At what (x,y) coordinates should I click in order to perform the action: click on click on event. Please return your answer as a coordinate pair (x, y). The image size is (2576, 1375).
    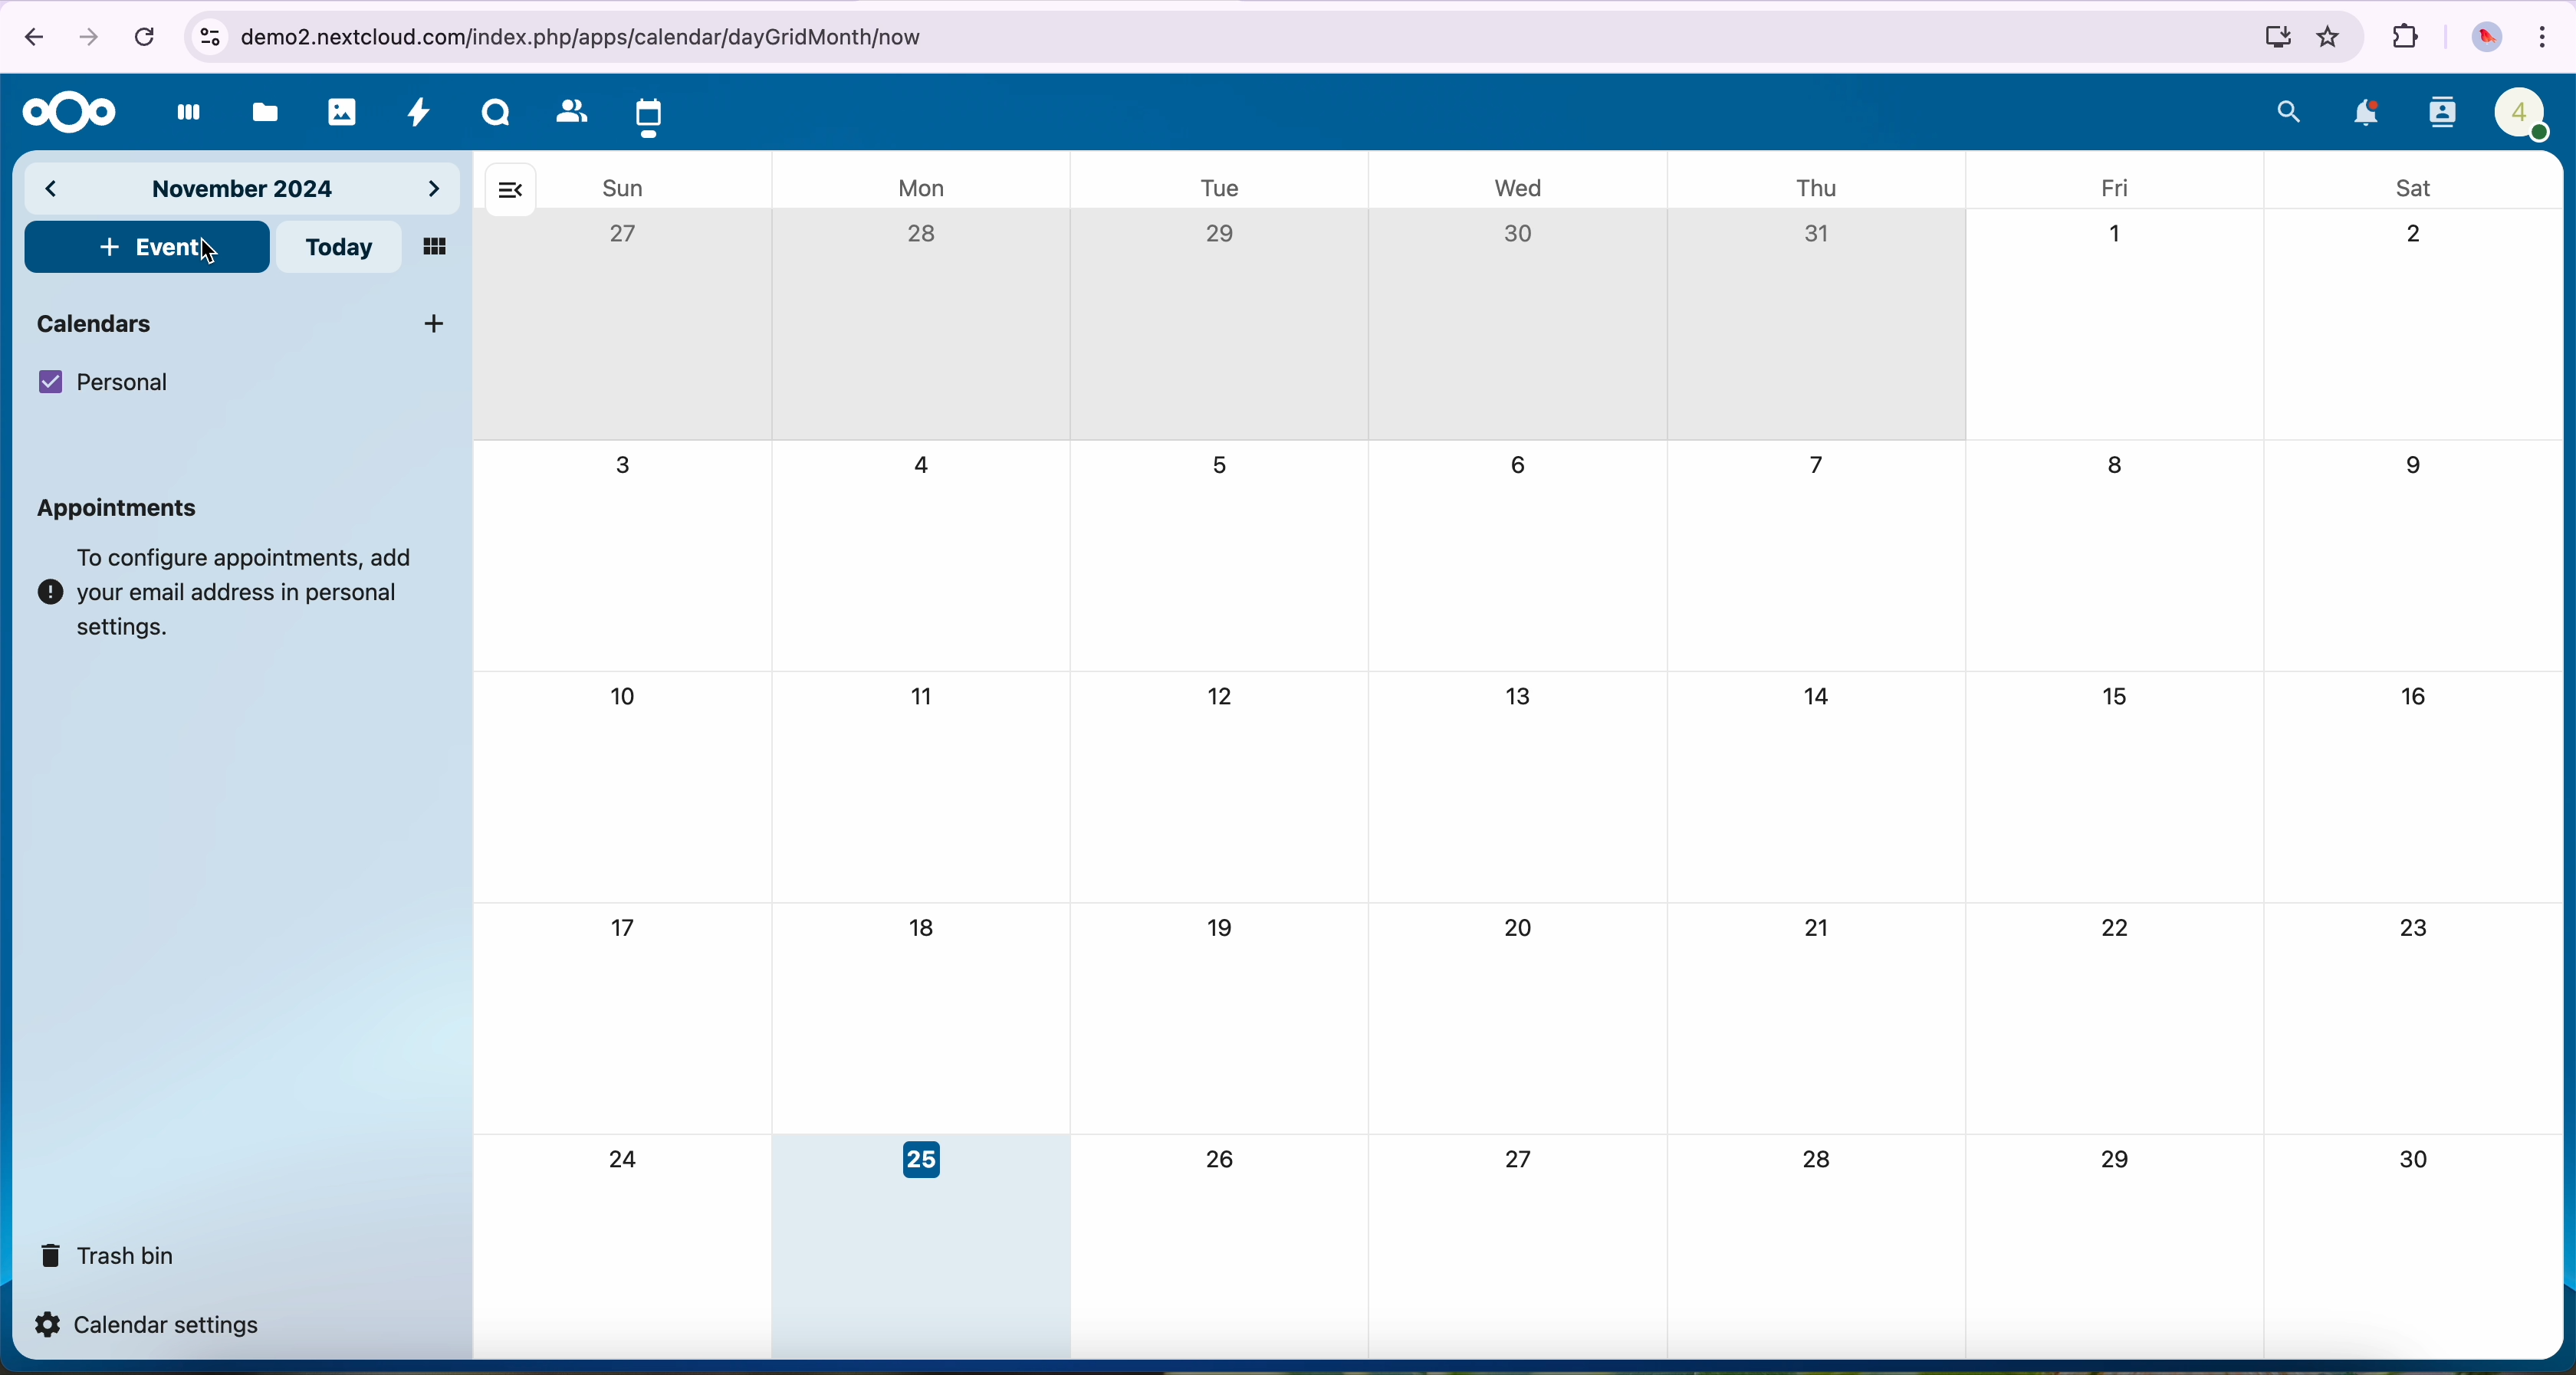
    Looking at the image, I should click on (148, 249).